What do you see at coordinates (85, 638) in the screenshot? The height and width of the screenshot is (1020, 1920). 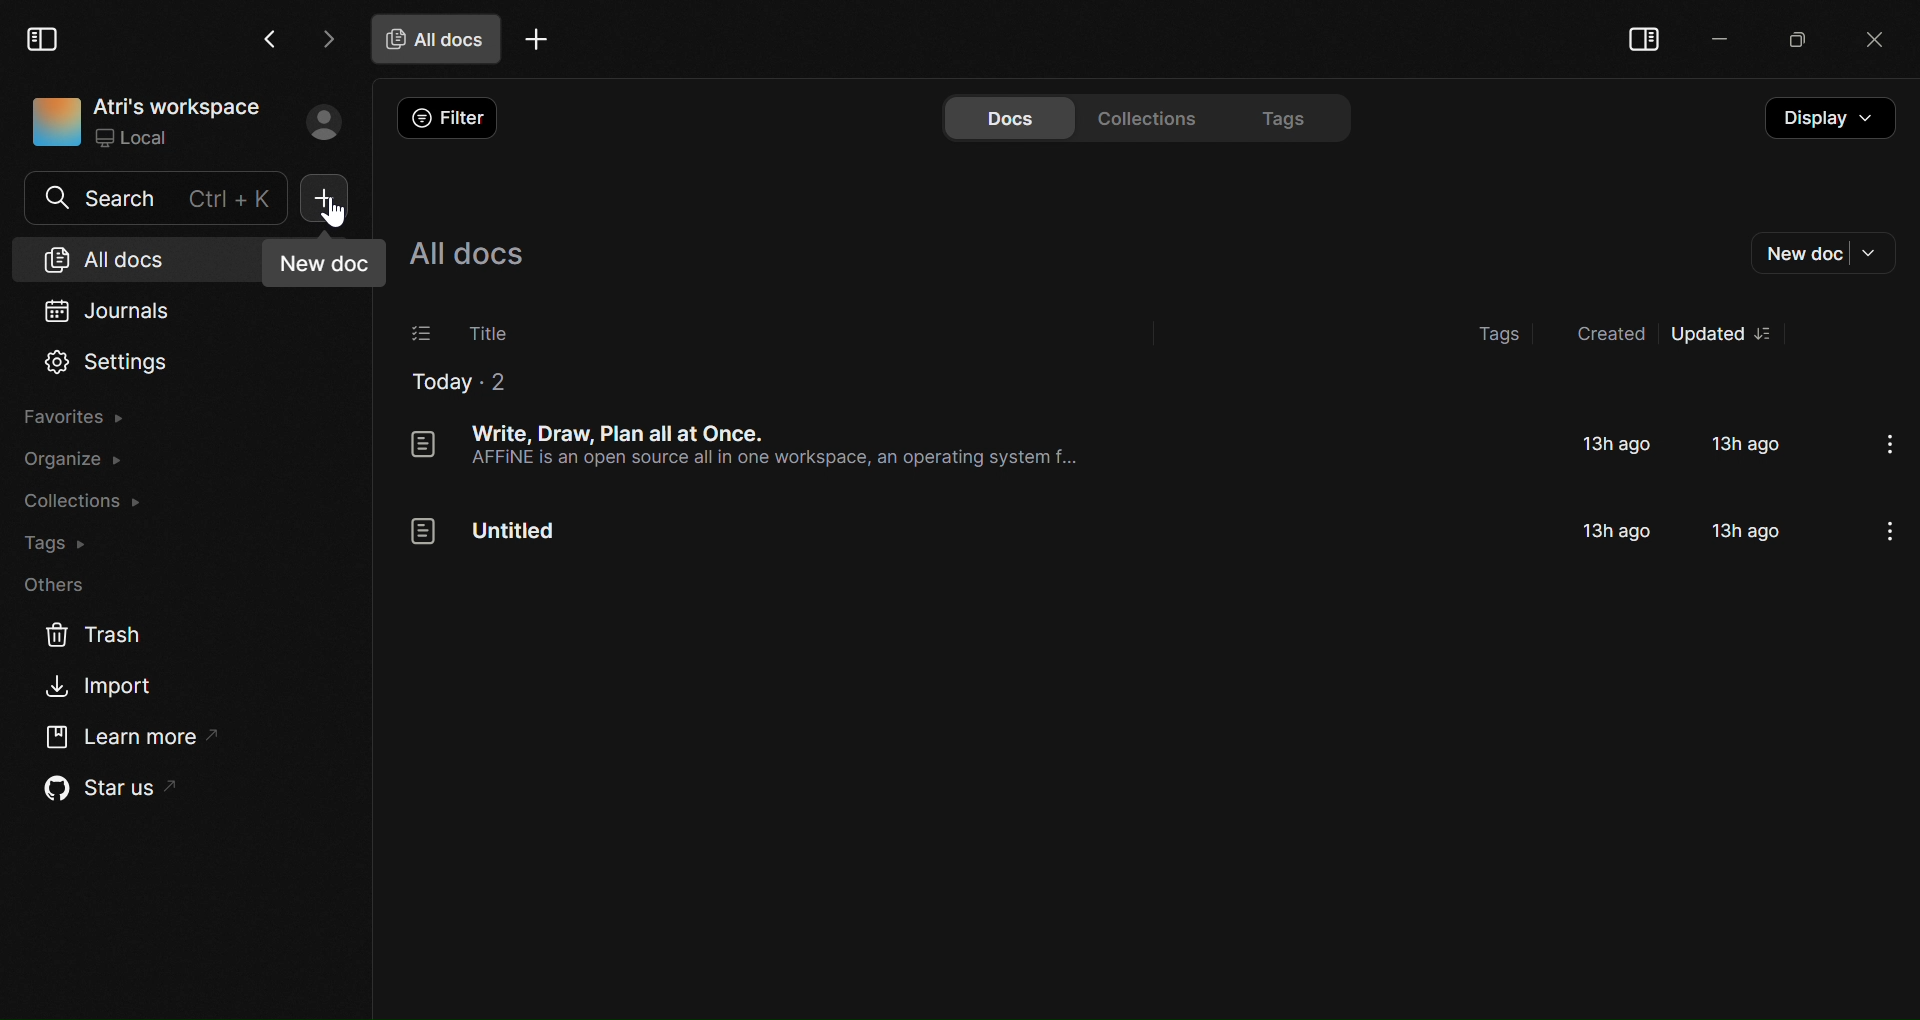 I see `Trash` at bounding box center [85, 638].